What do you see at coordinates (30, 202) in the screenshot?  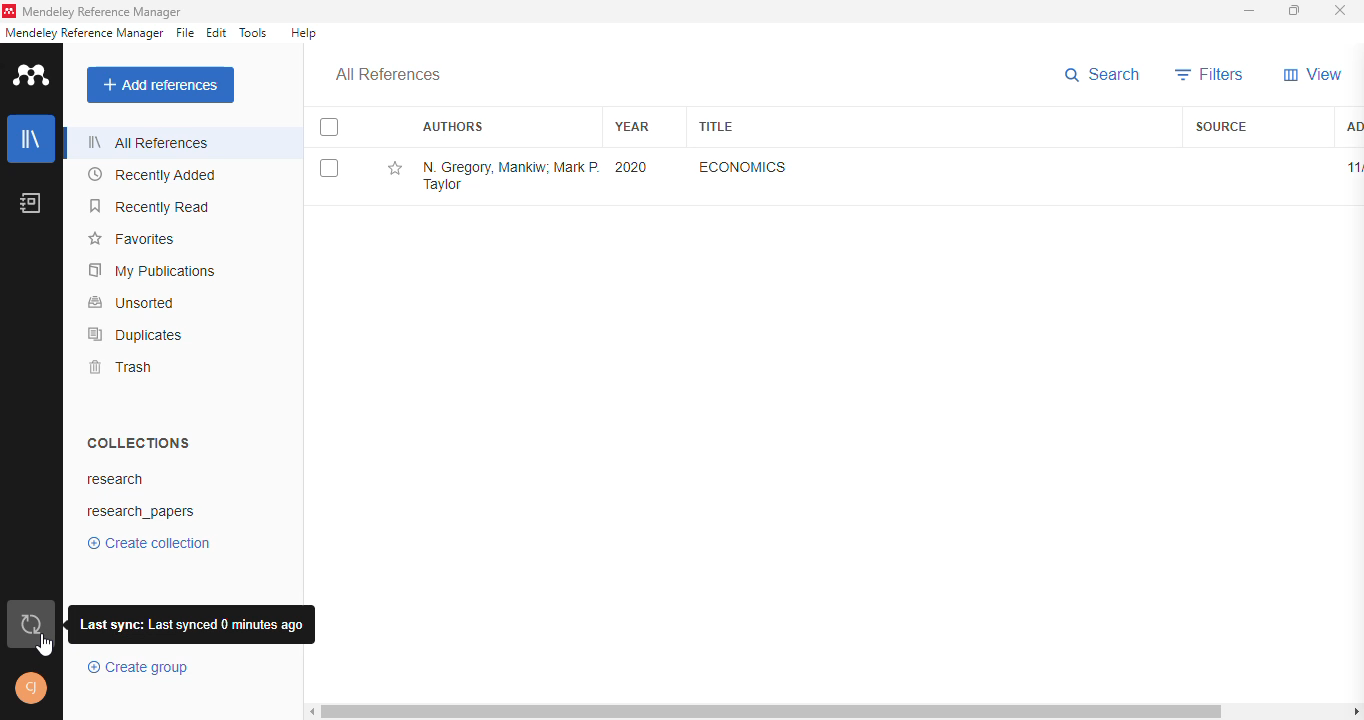 I see `notebook` at bounding box center [30, 202].